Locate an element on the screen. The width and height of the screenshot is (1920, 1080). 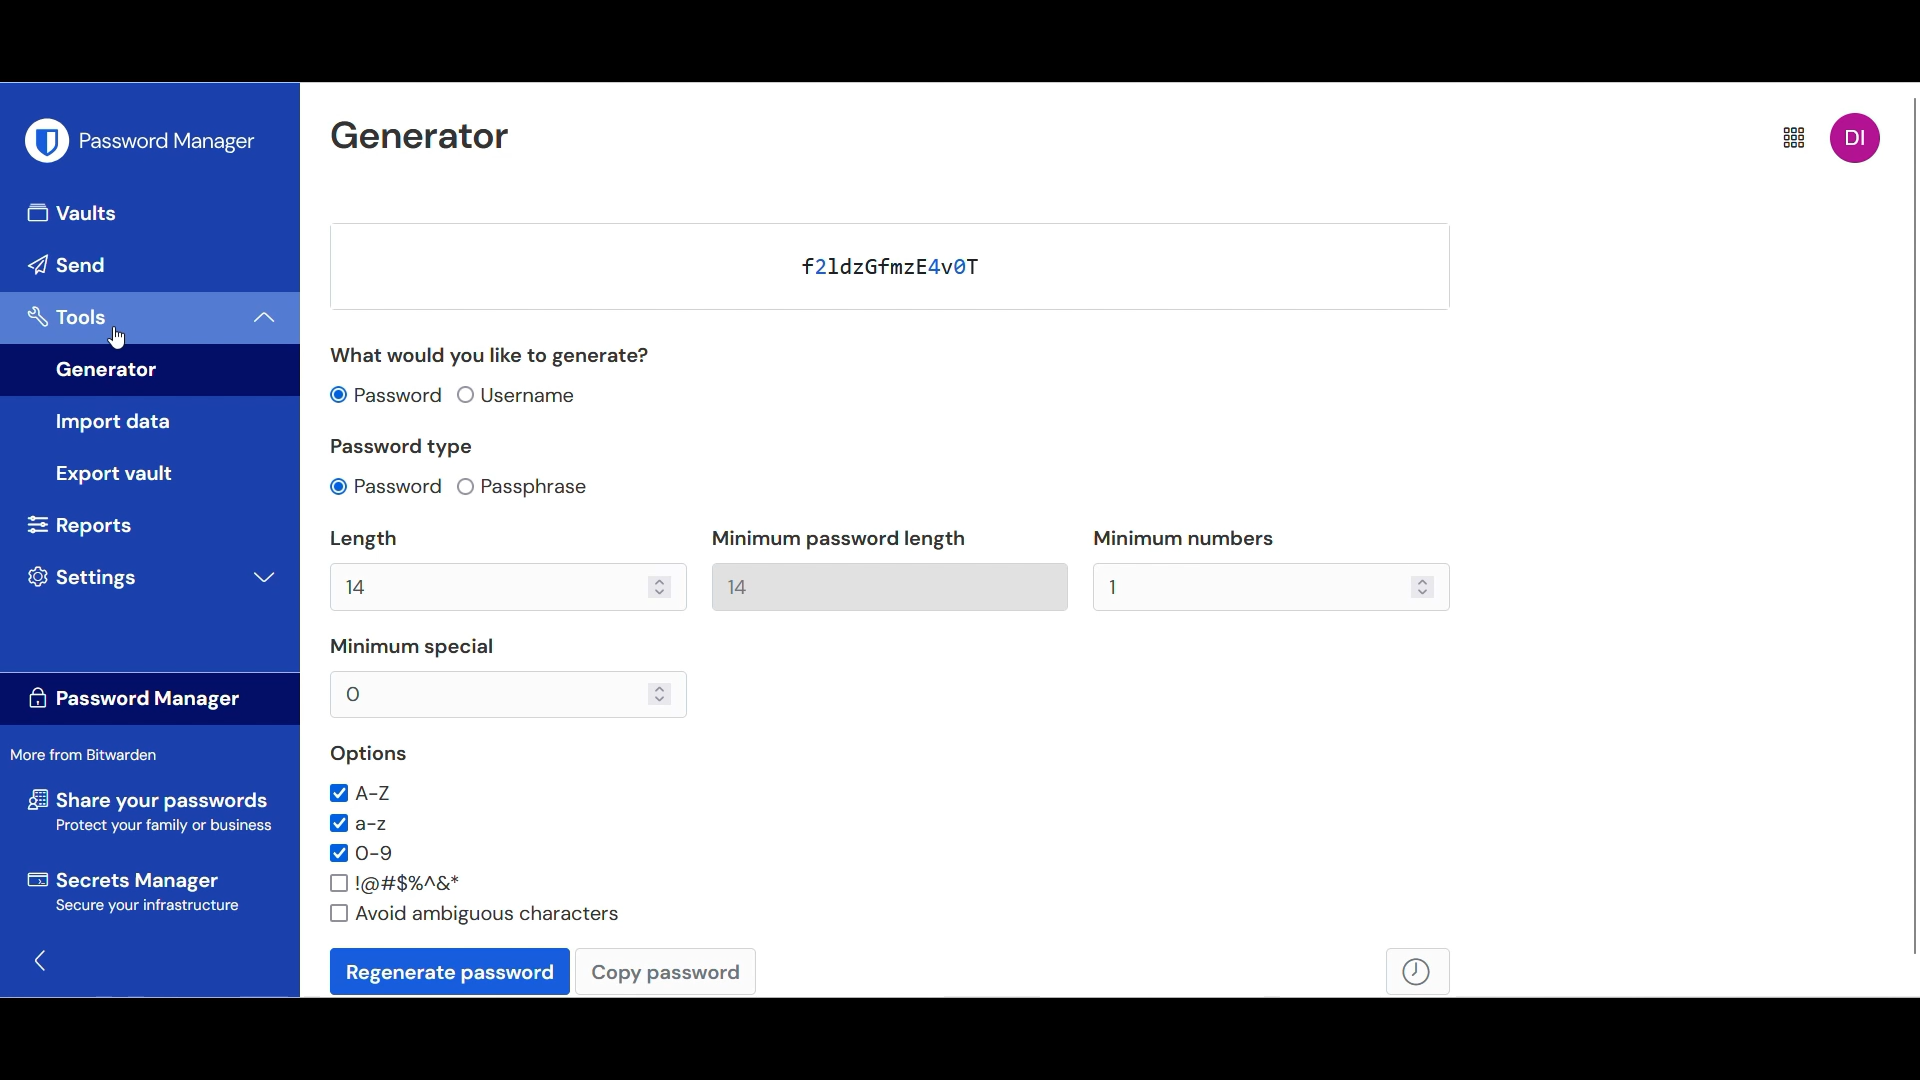
Cursor position unchanged is located at coordinates (117, 338).